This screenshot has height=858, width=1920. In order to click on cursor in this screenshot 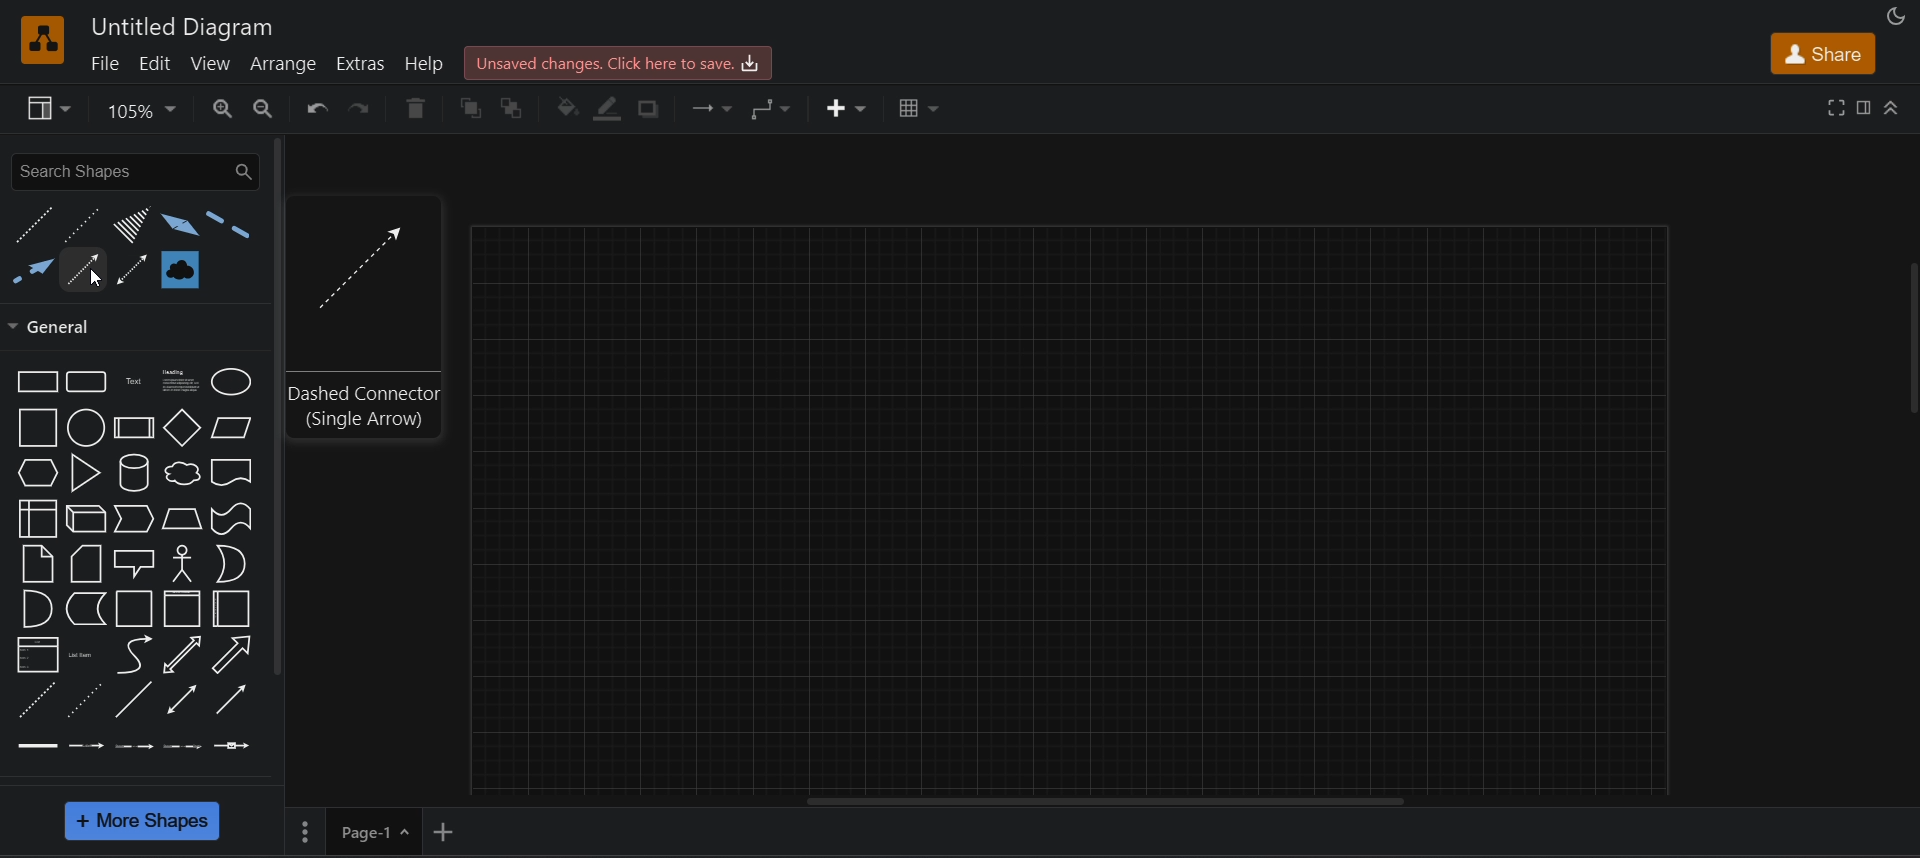, I will do `click(91, 280)`.